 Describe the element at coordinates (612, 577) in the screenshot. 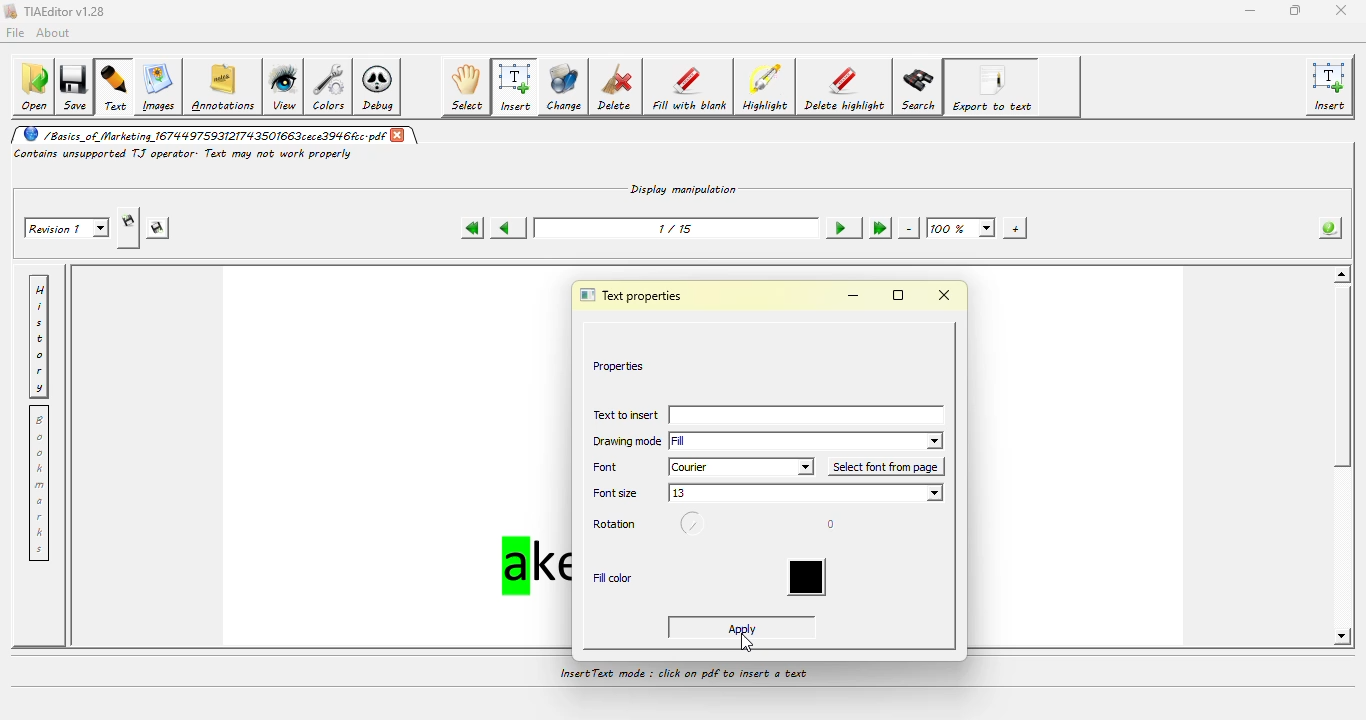

I see `Fill color` at that location.